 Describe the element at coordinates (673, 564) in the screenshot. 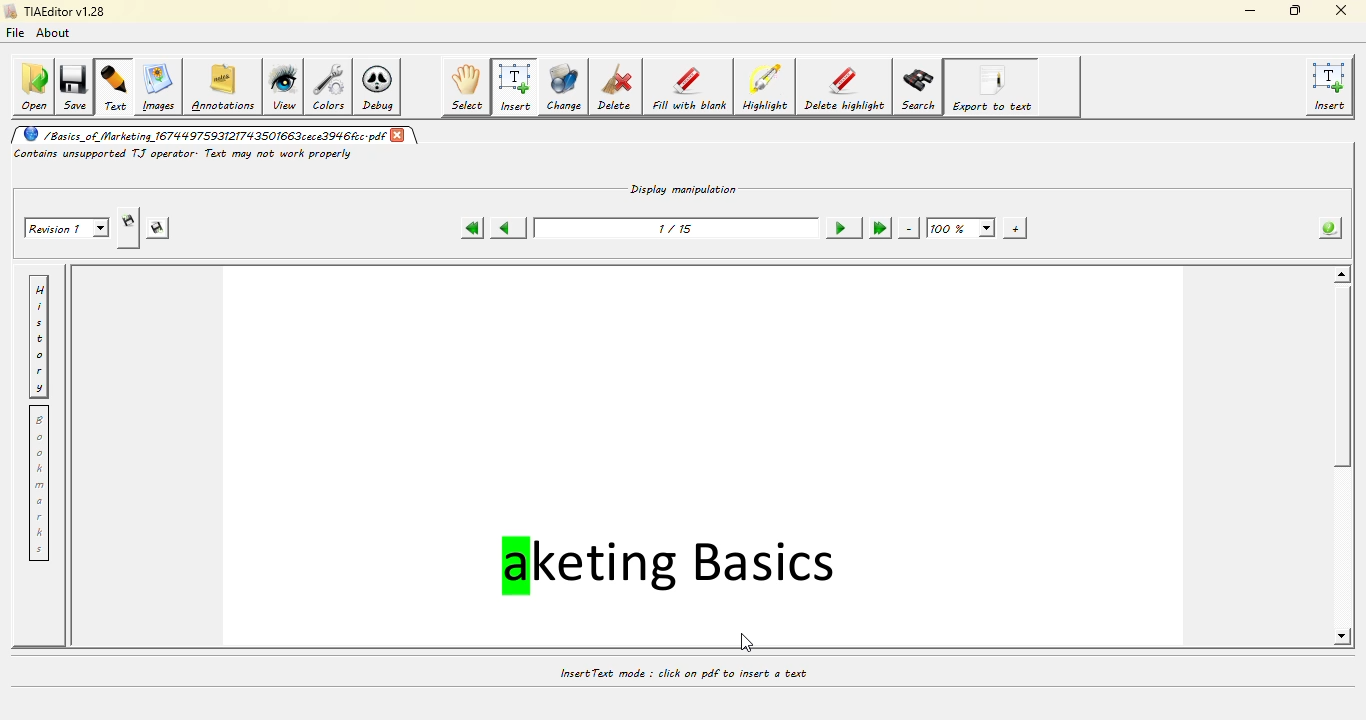

I see `aketing Basics` at that location.